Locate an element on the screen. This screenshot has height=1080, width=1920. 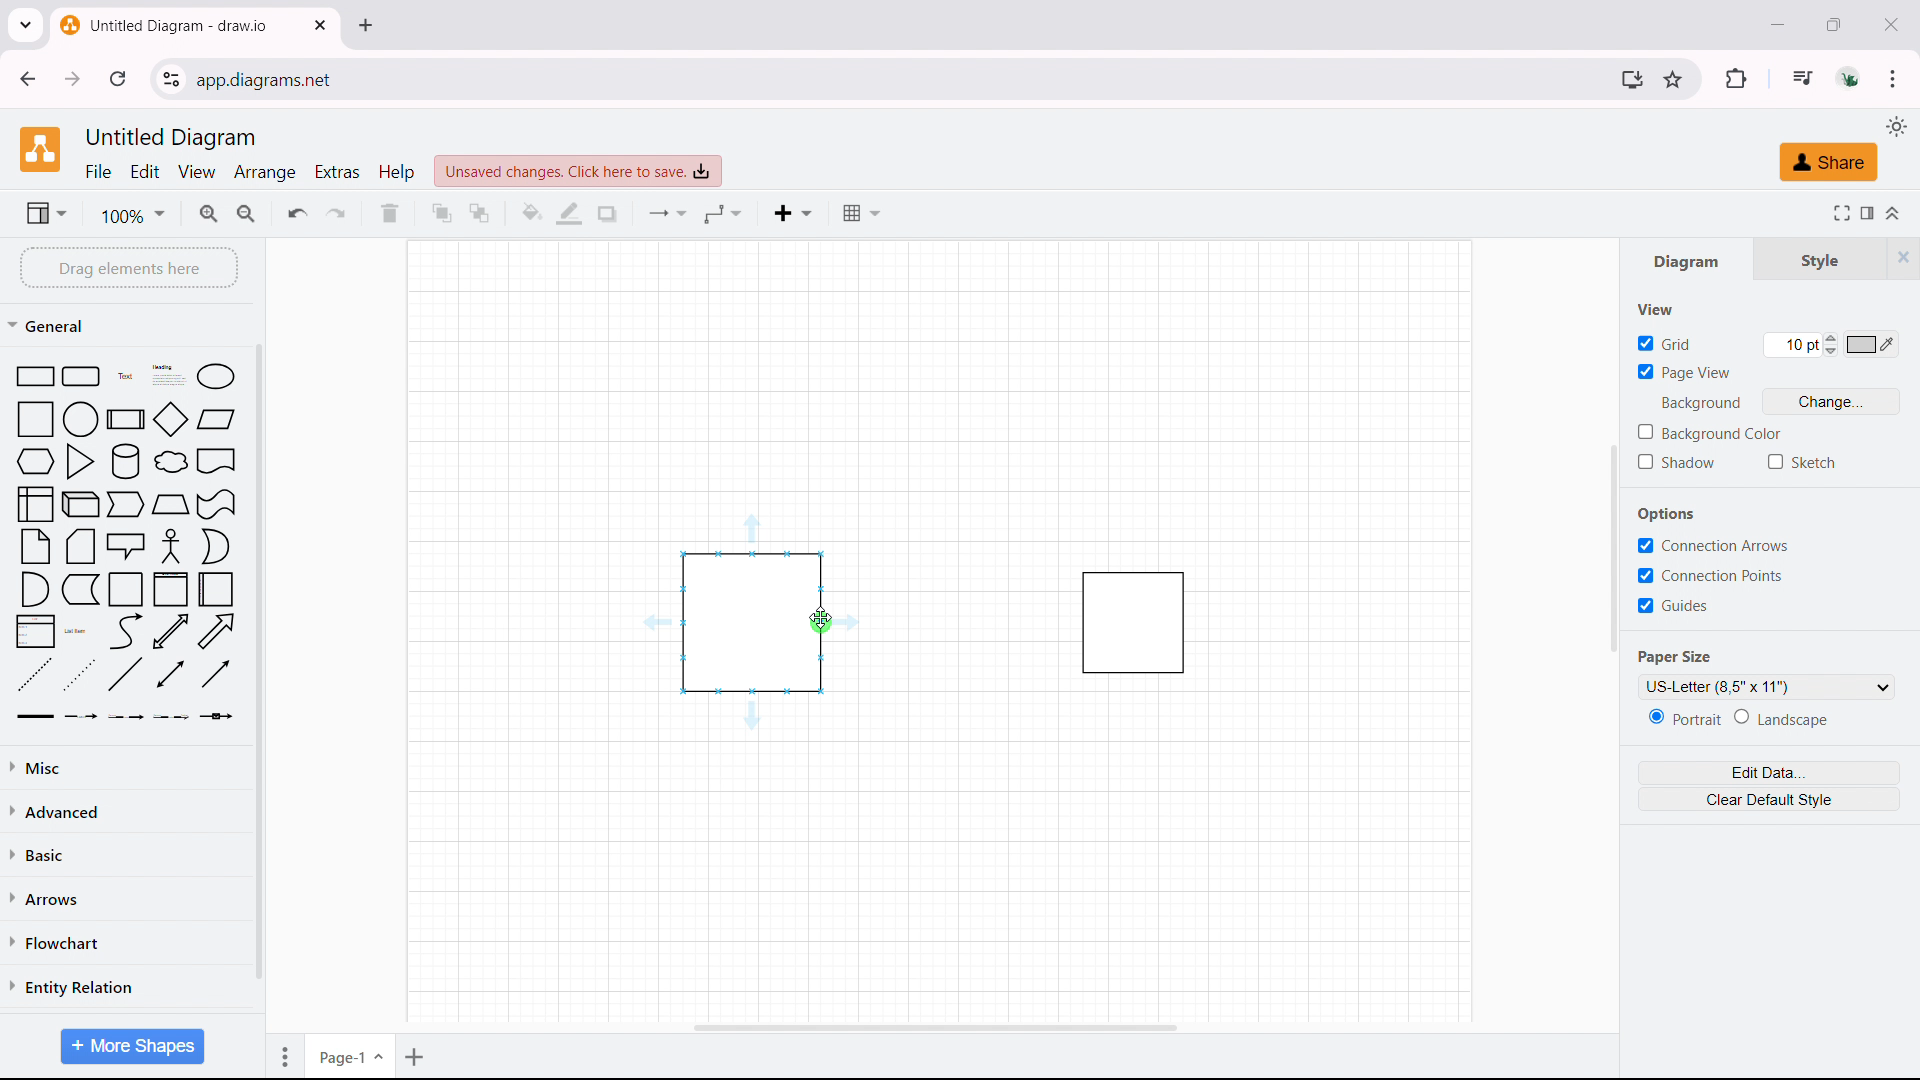
account is located at coordinates (1851, 78).